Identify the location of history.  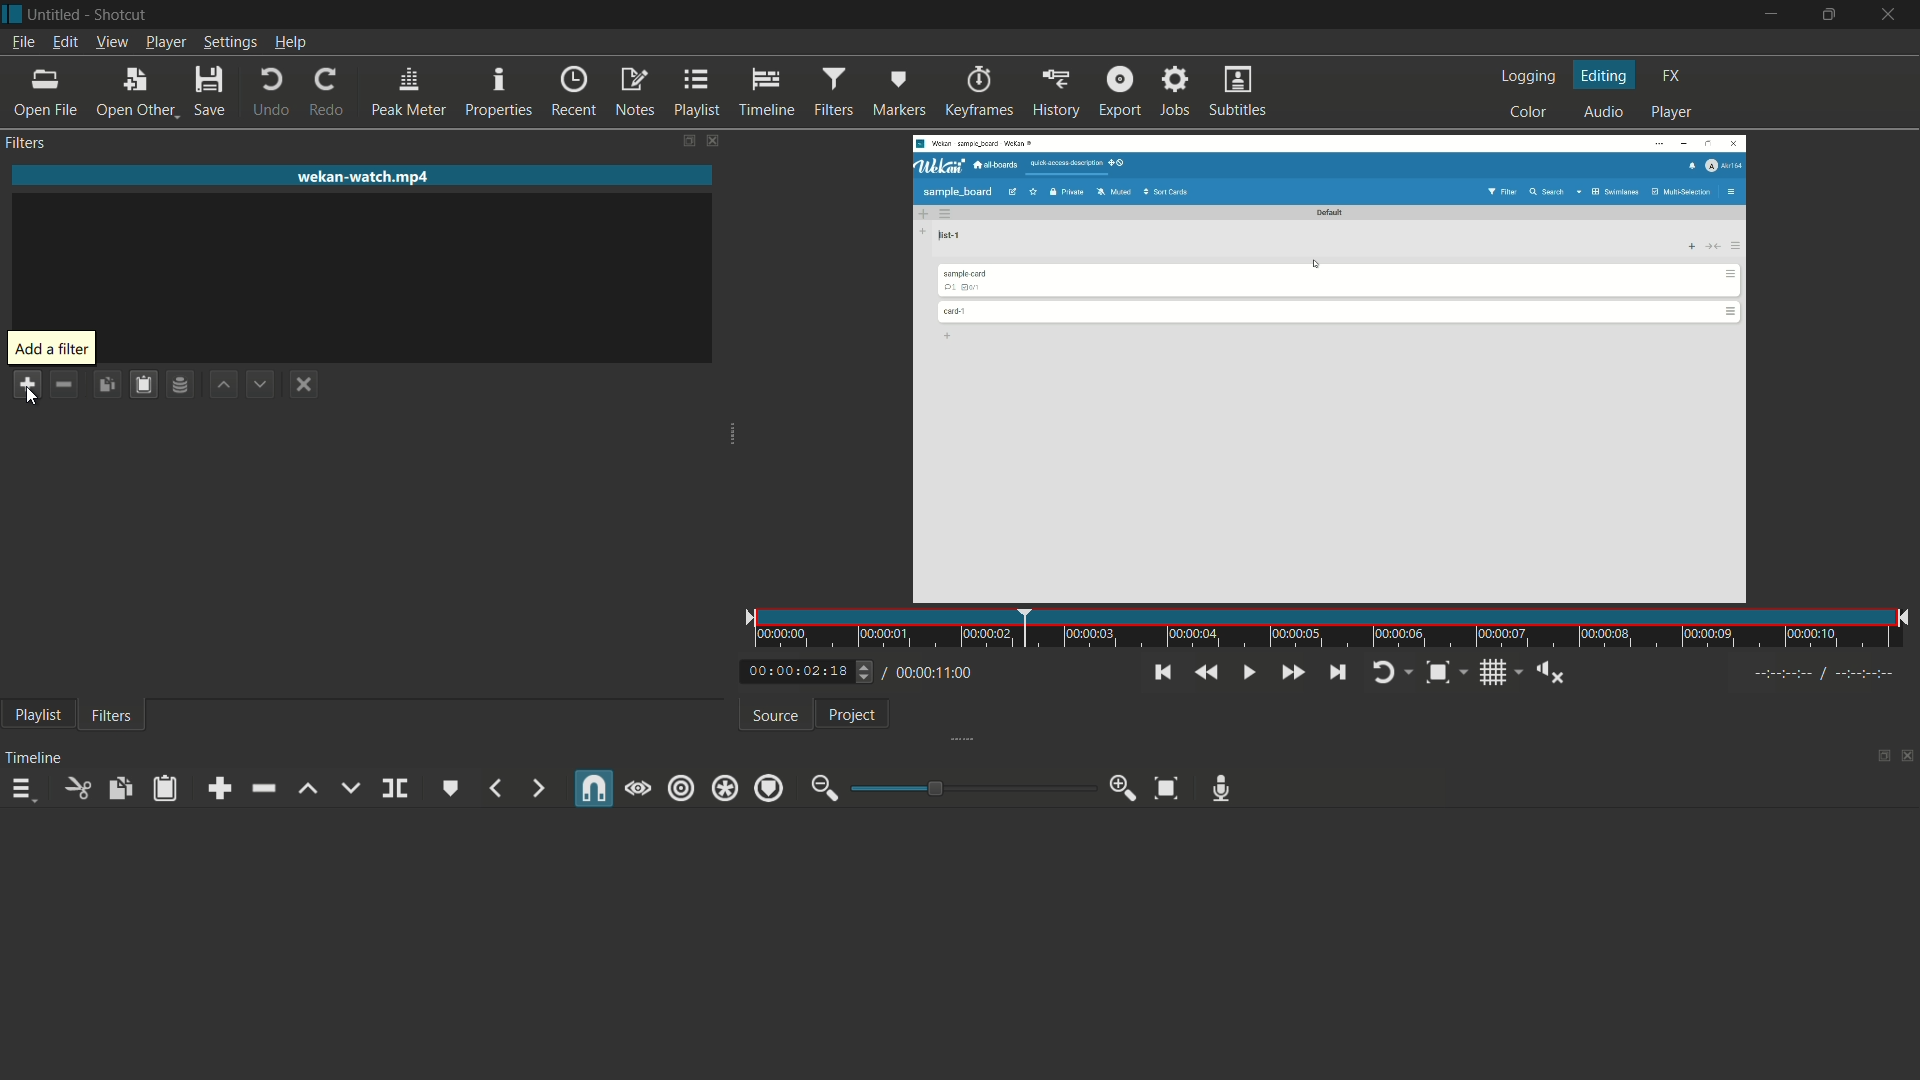
(1055, 93).